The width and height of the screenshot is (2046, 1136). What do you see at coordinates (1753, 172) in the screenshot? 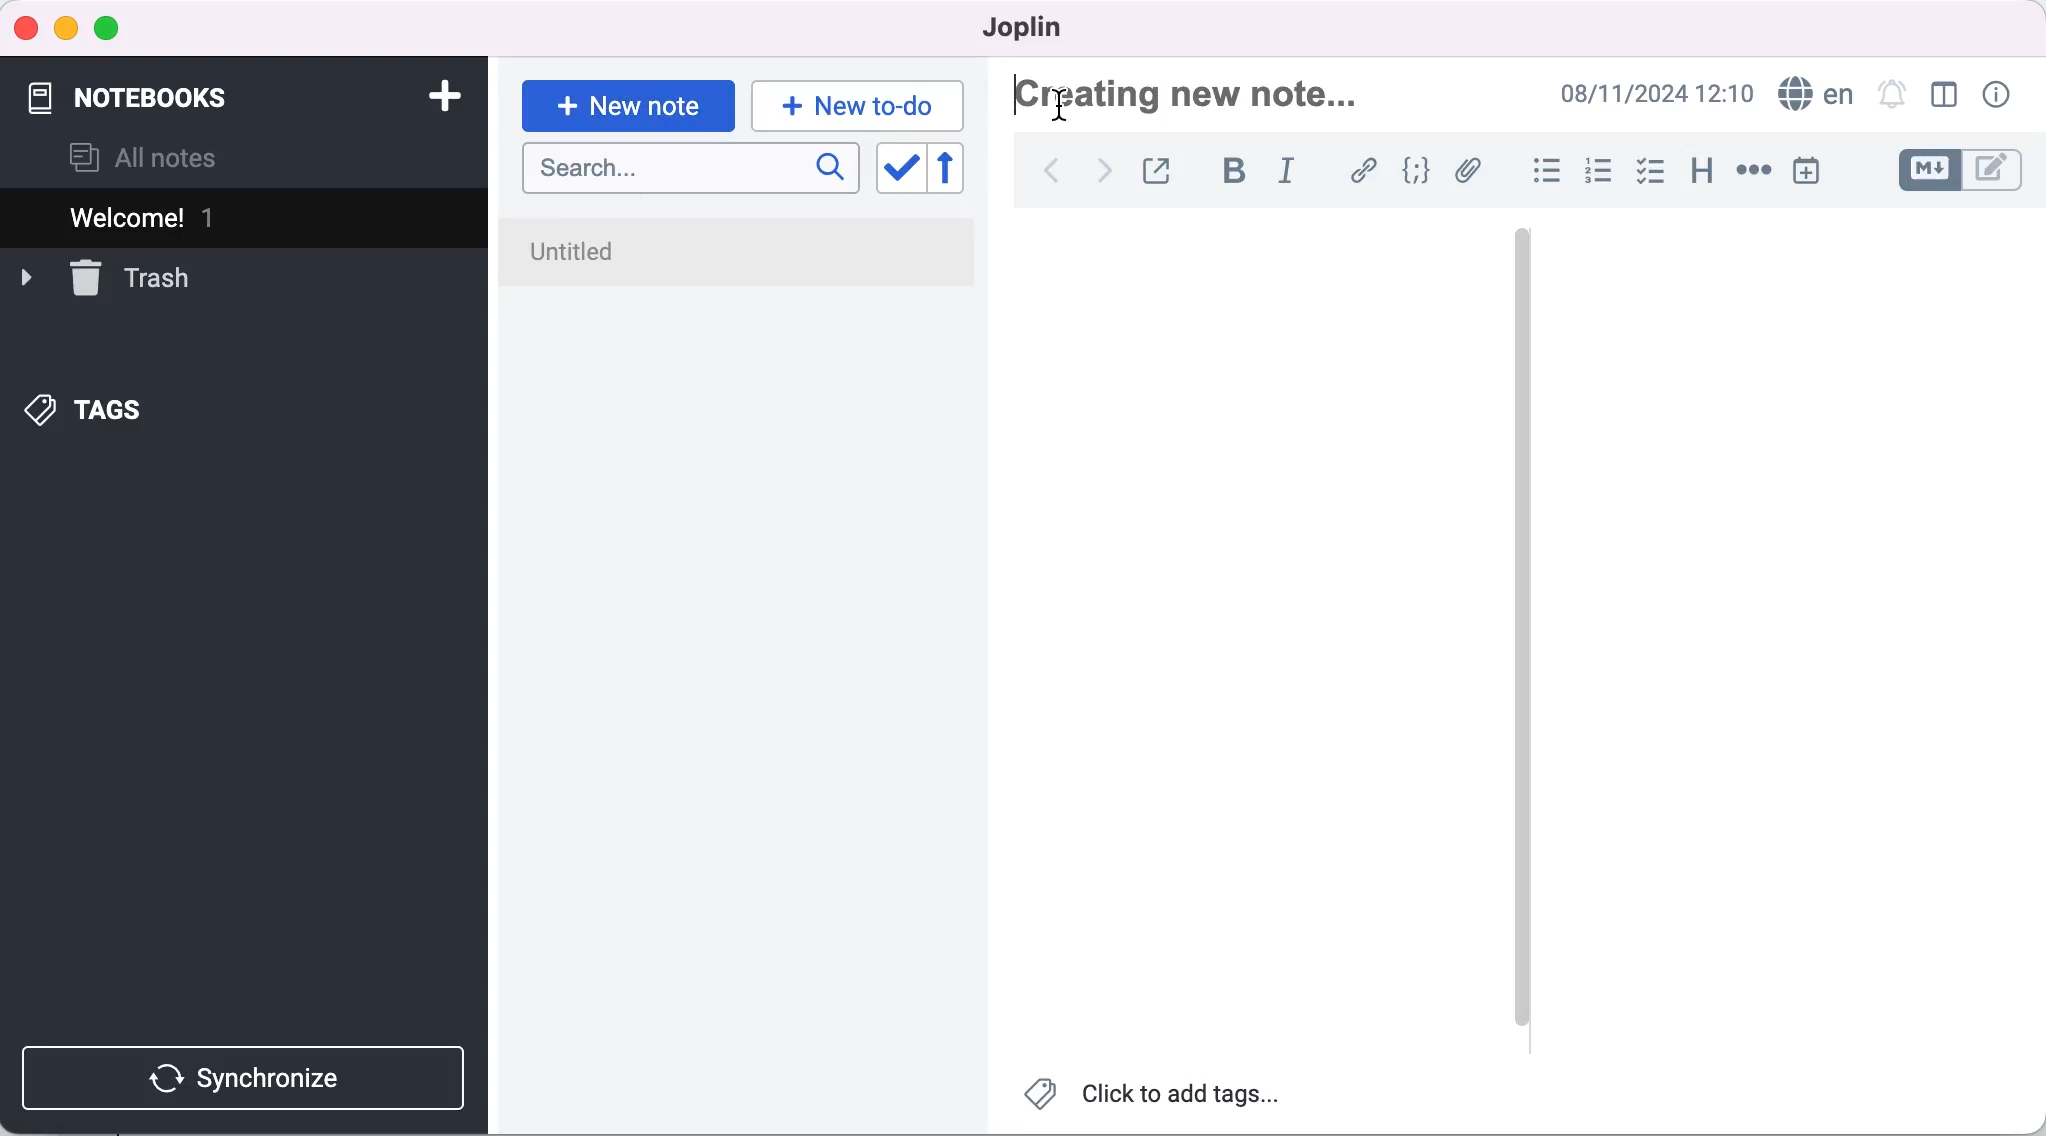
I see `horizontal rule` at bounding box center [1753, 172].